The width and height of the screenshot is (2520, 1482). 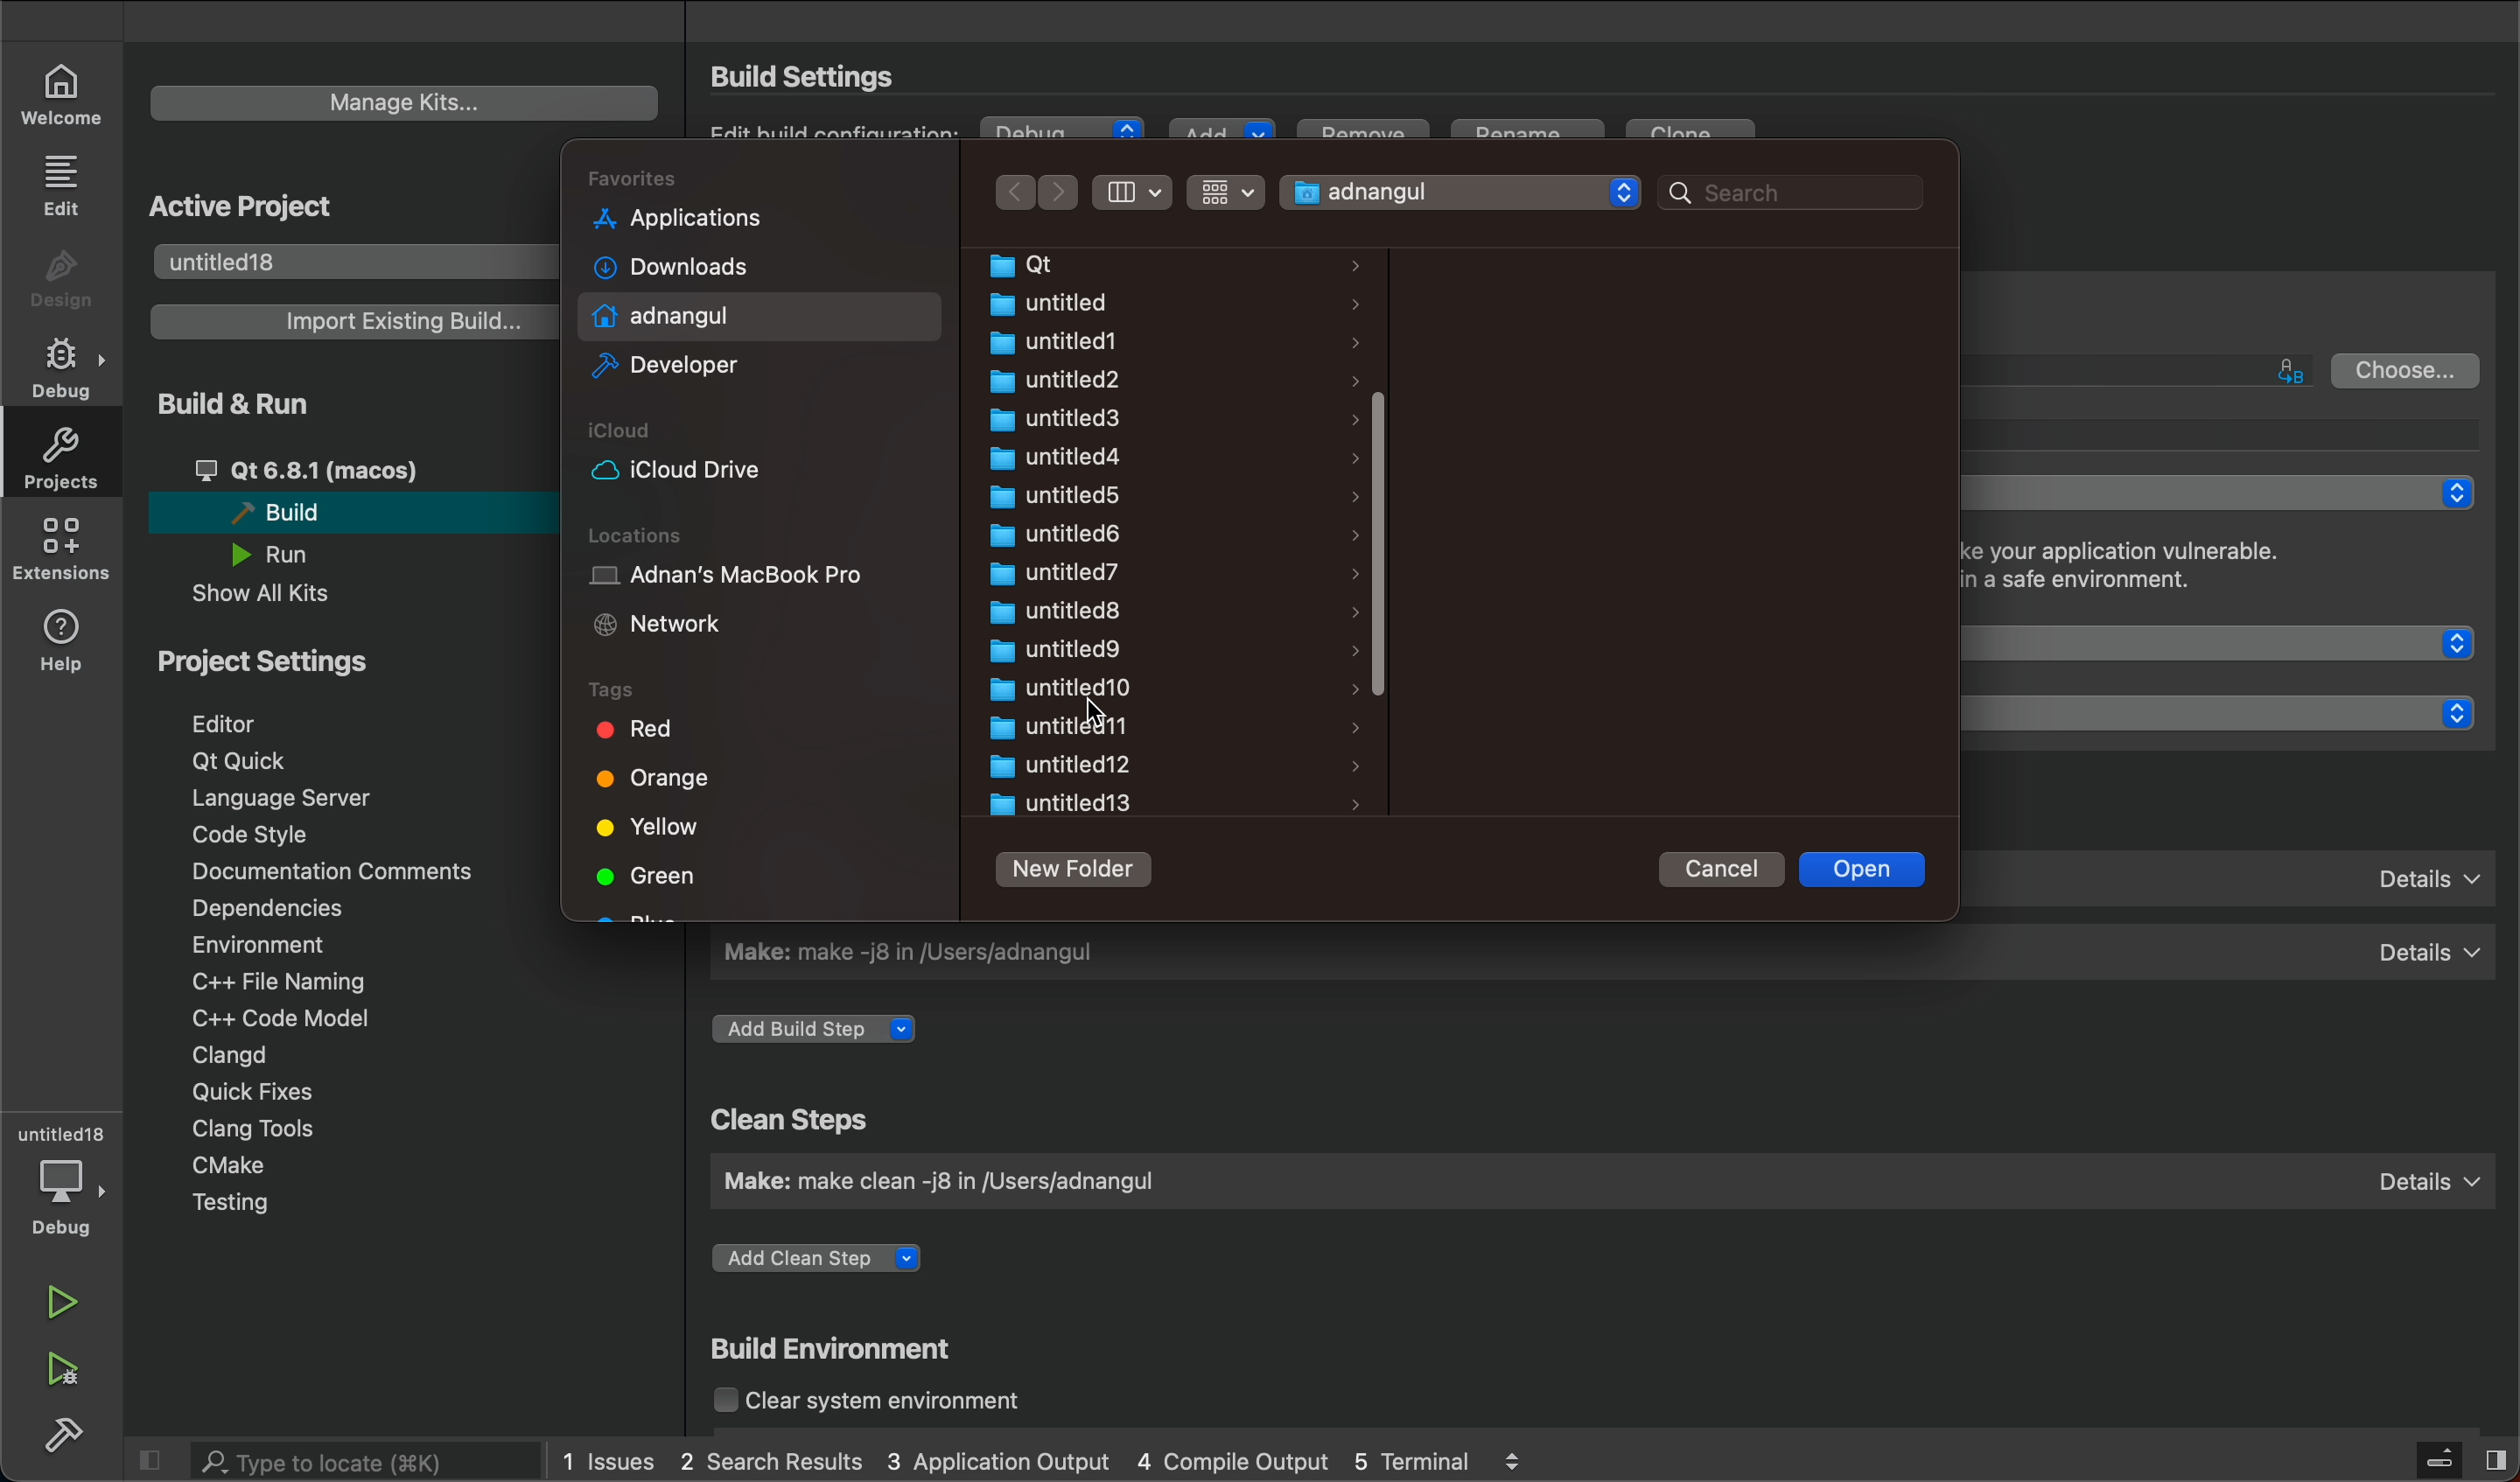 I want to click on untitled7, so click(x=1154, y=574).